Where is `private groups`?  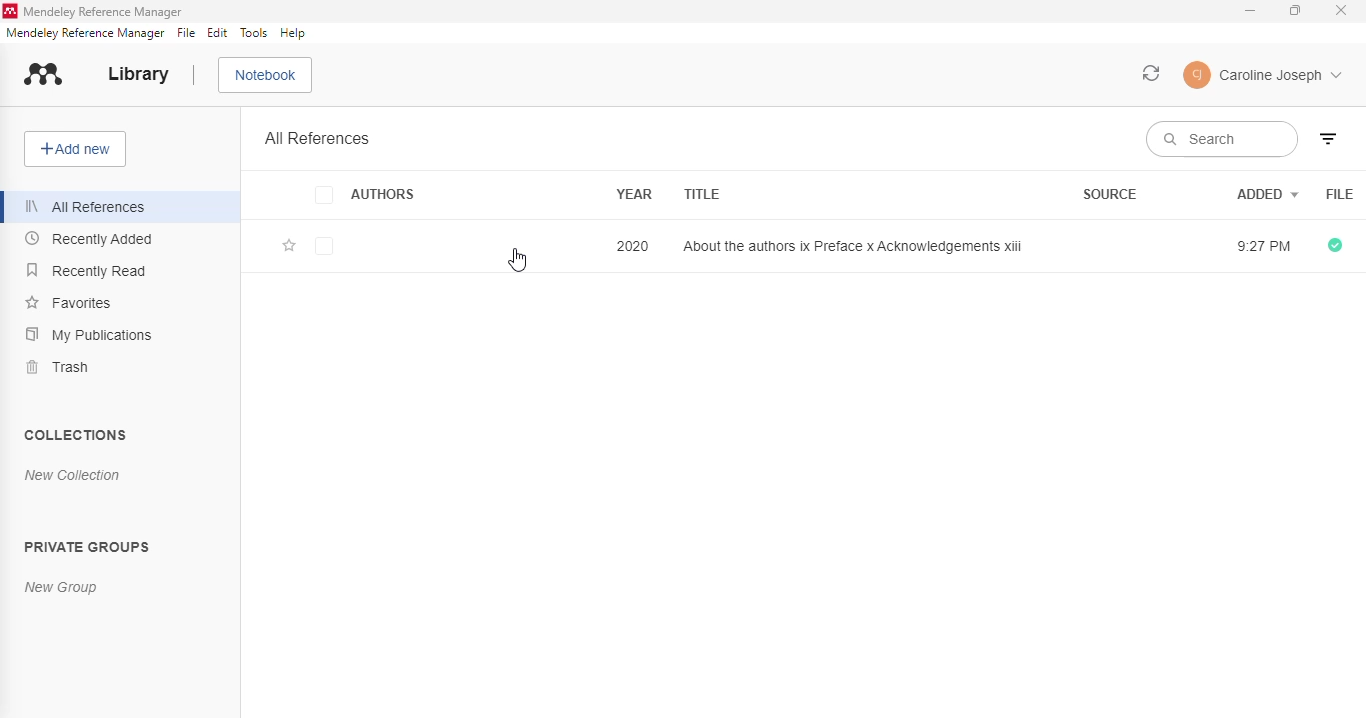 private groups is located at coordinates (87, 545).